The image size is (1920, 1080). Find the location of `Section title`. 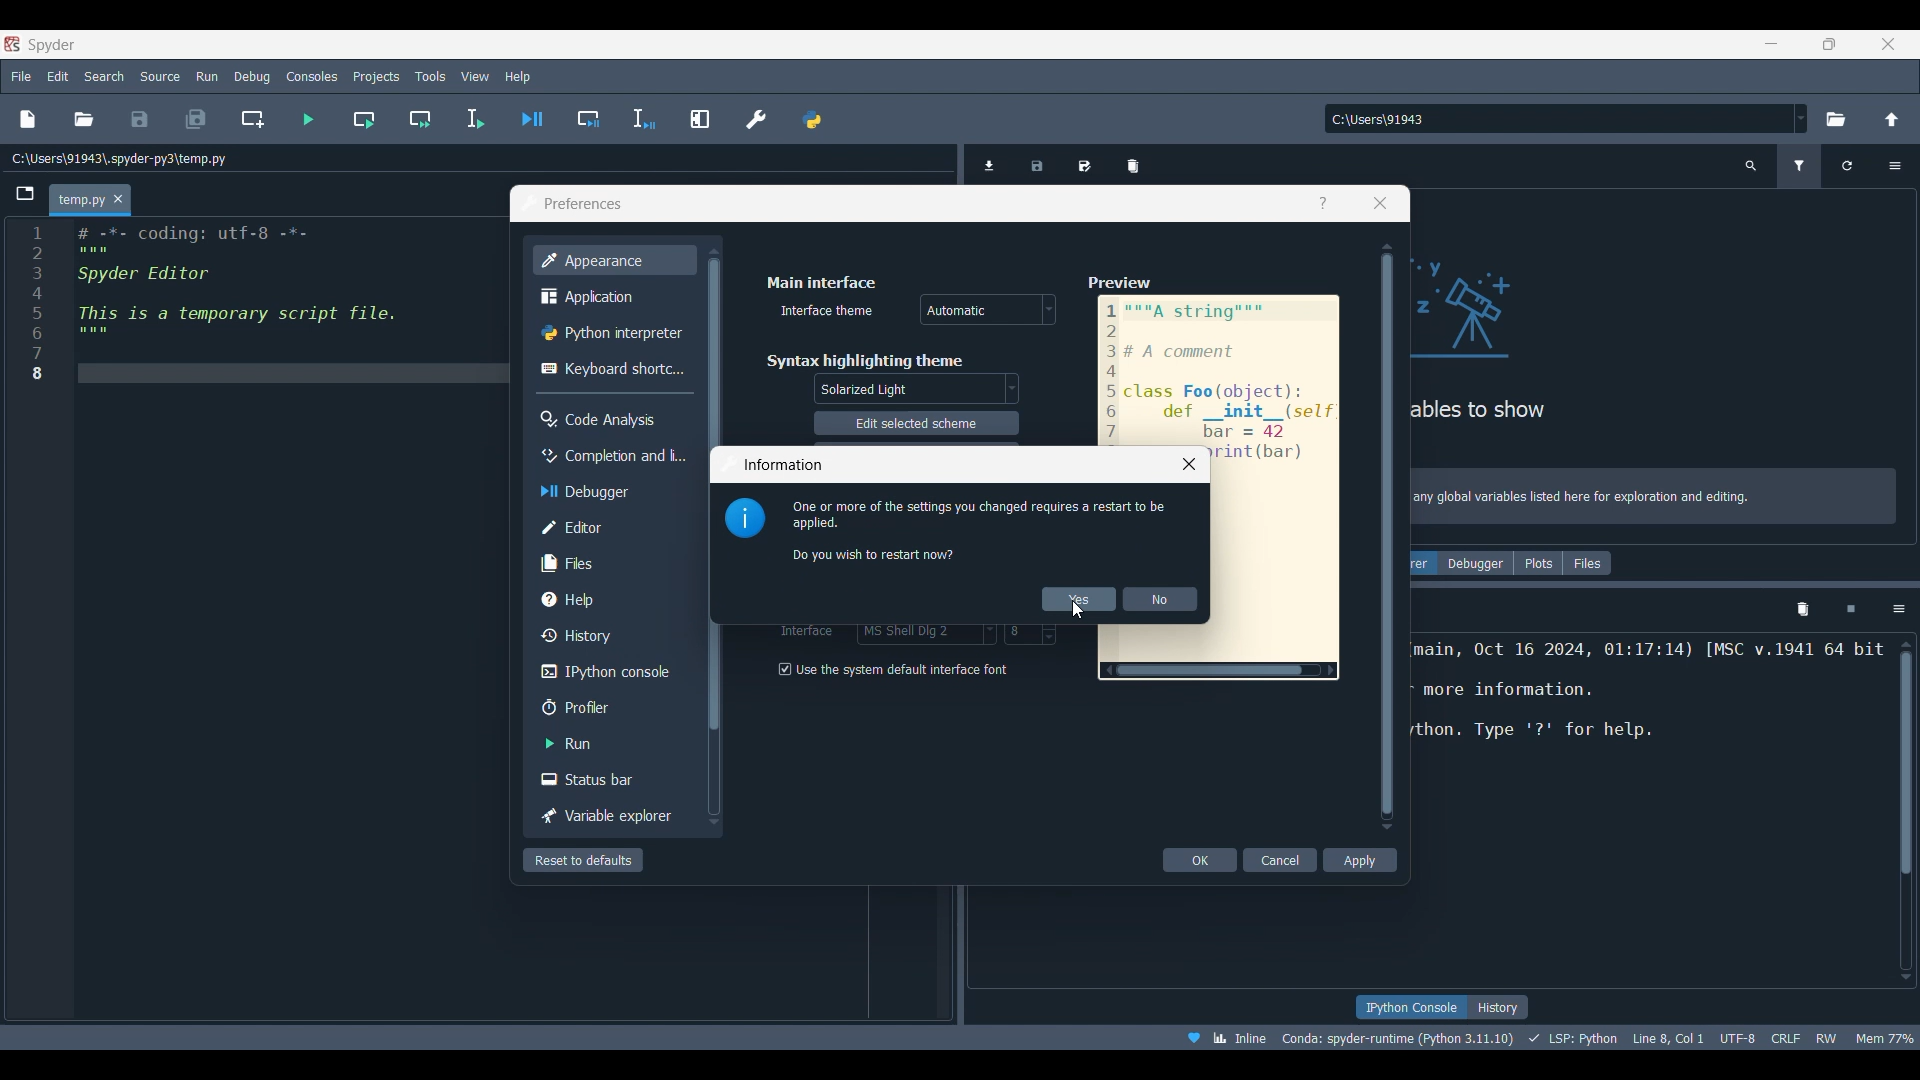

Section title is located at coordinates (864, 361).